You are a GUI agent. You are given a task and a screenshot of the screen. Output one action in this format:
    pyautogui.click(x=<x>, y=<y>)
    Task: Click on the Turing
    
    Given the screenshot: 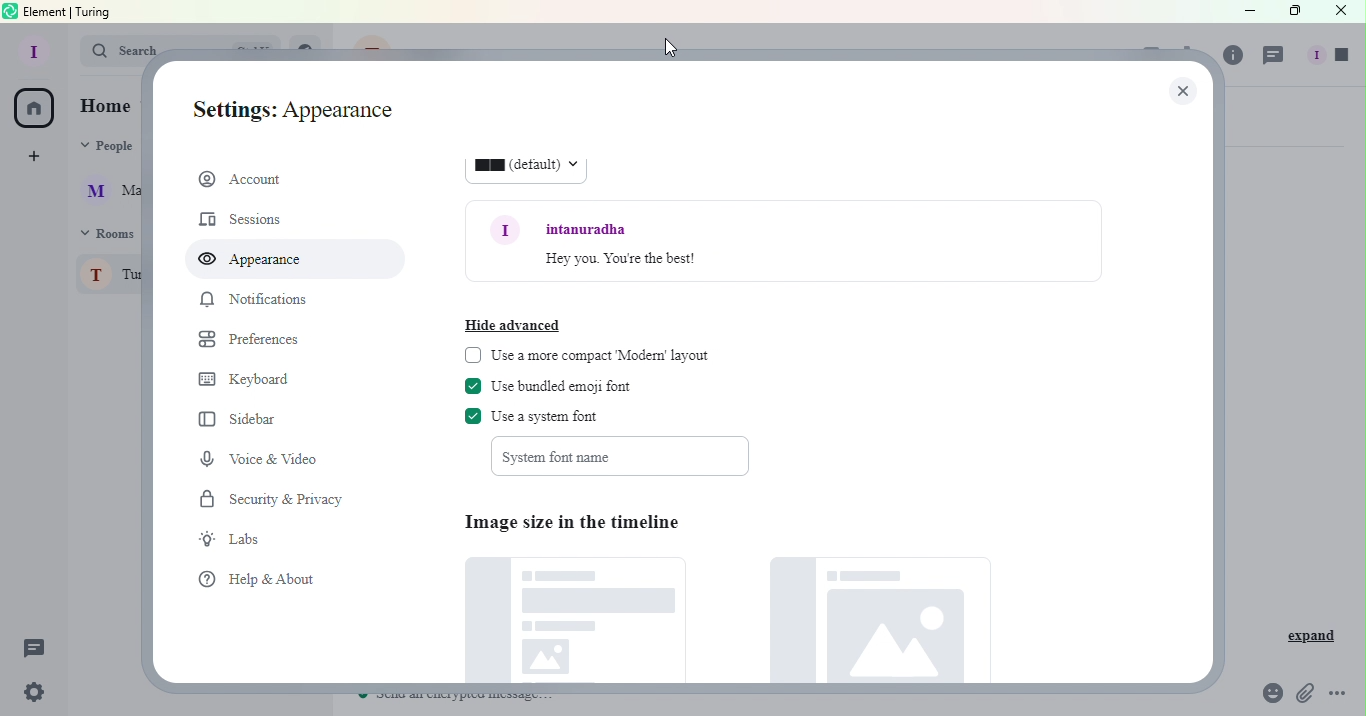 What is the action you would take?
    pyautogui.click(x=109, y=271)
    